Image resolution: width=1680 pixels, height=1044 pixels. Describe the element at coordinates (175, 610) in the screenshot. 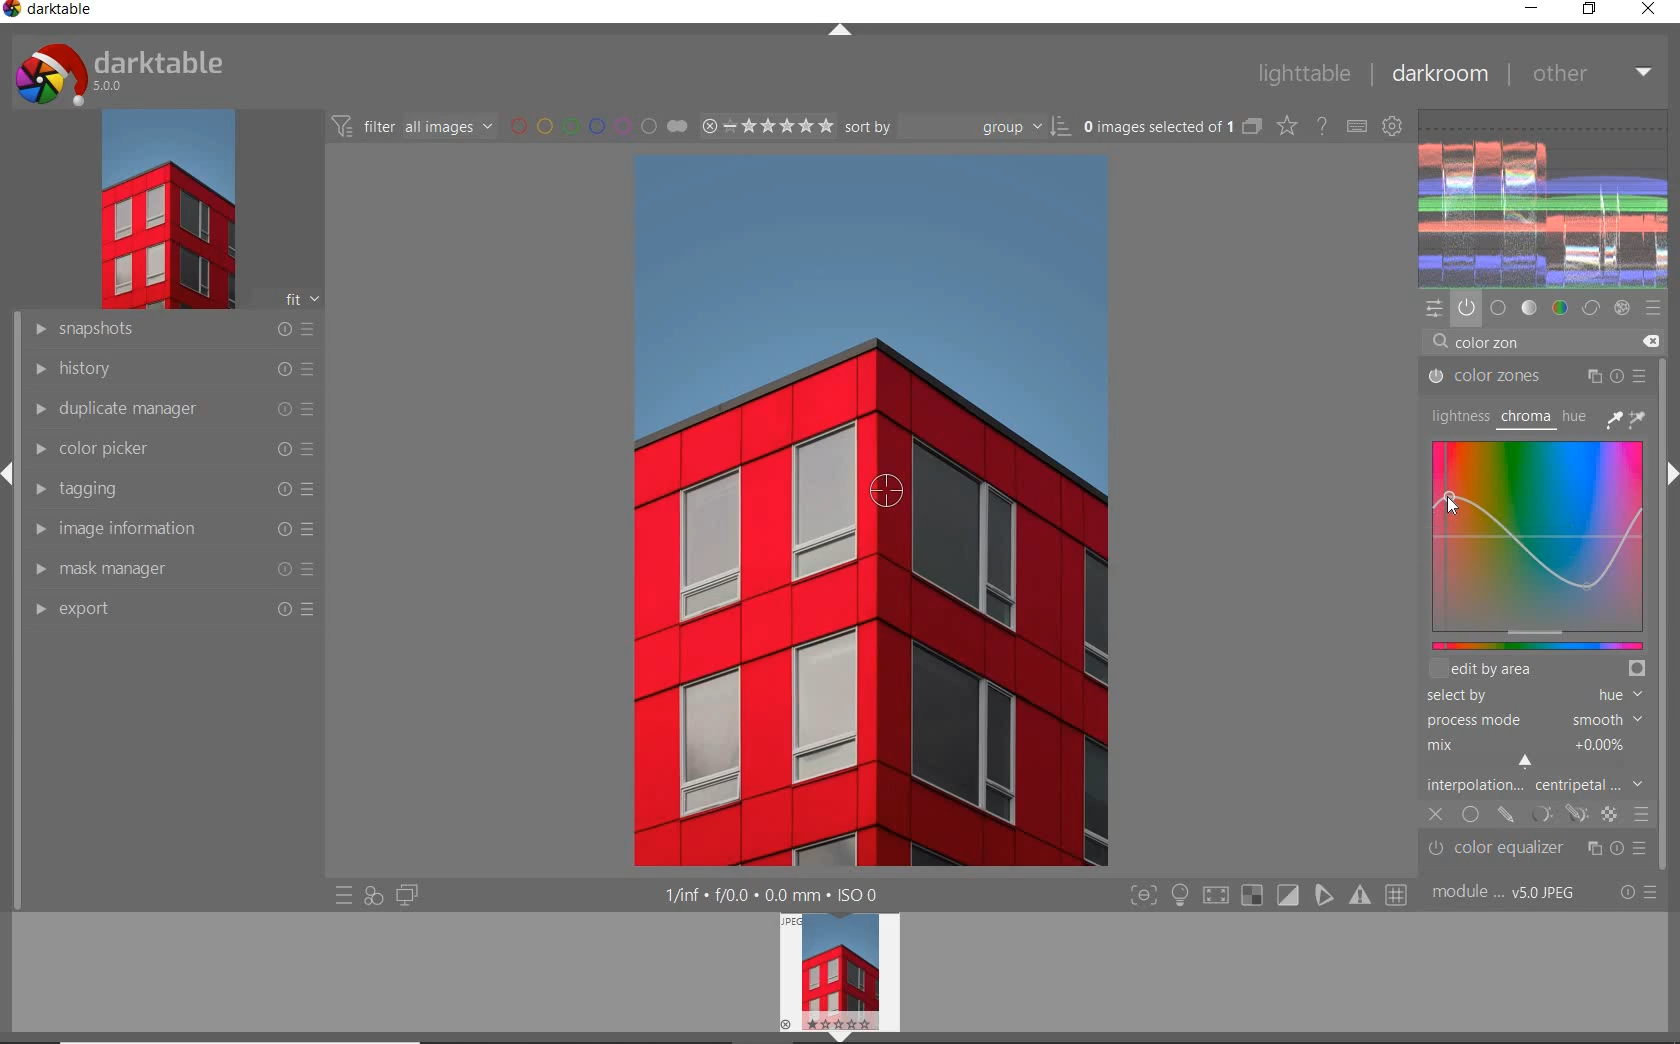

I see `export` at that location.